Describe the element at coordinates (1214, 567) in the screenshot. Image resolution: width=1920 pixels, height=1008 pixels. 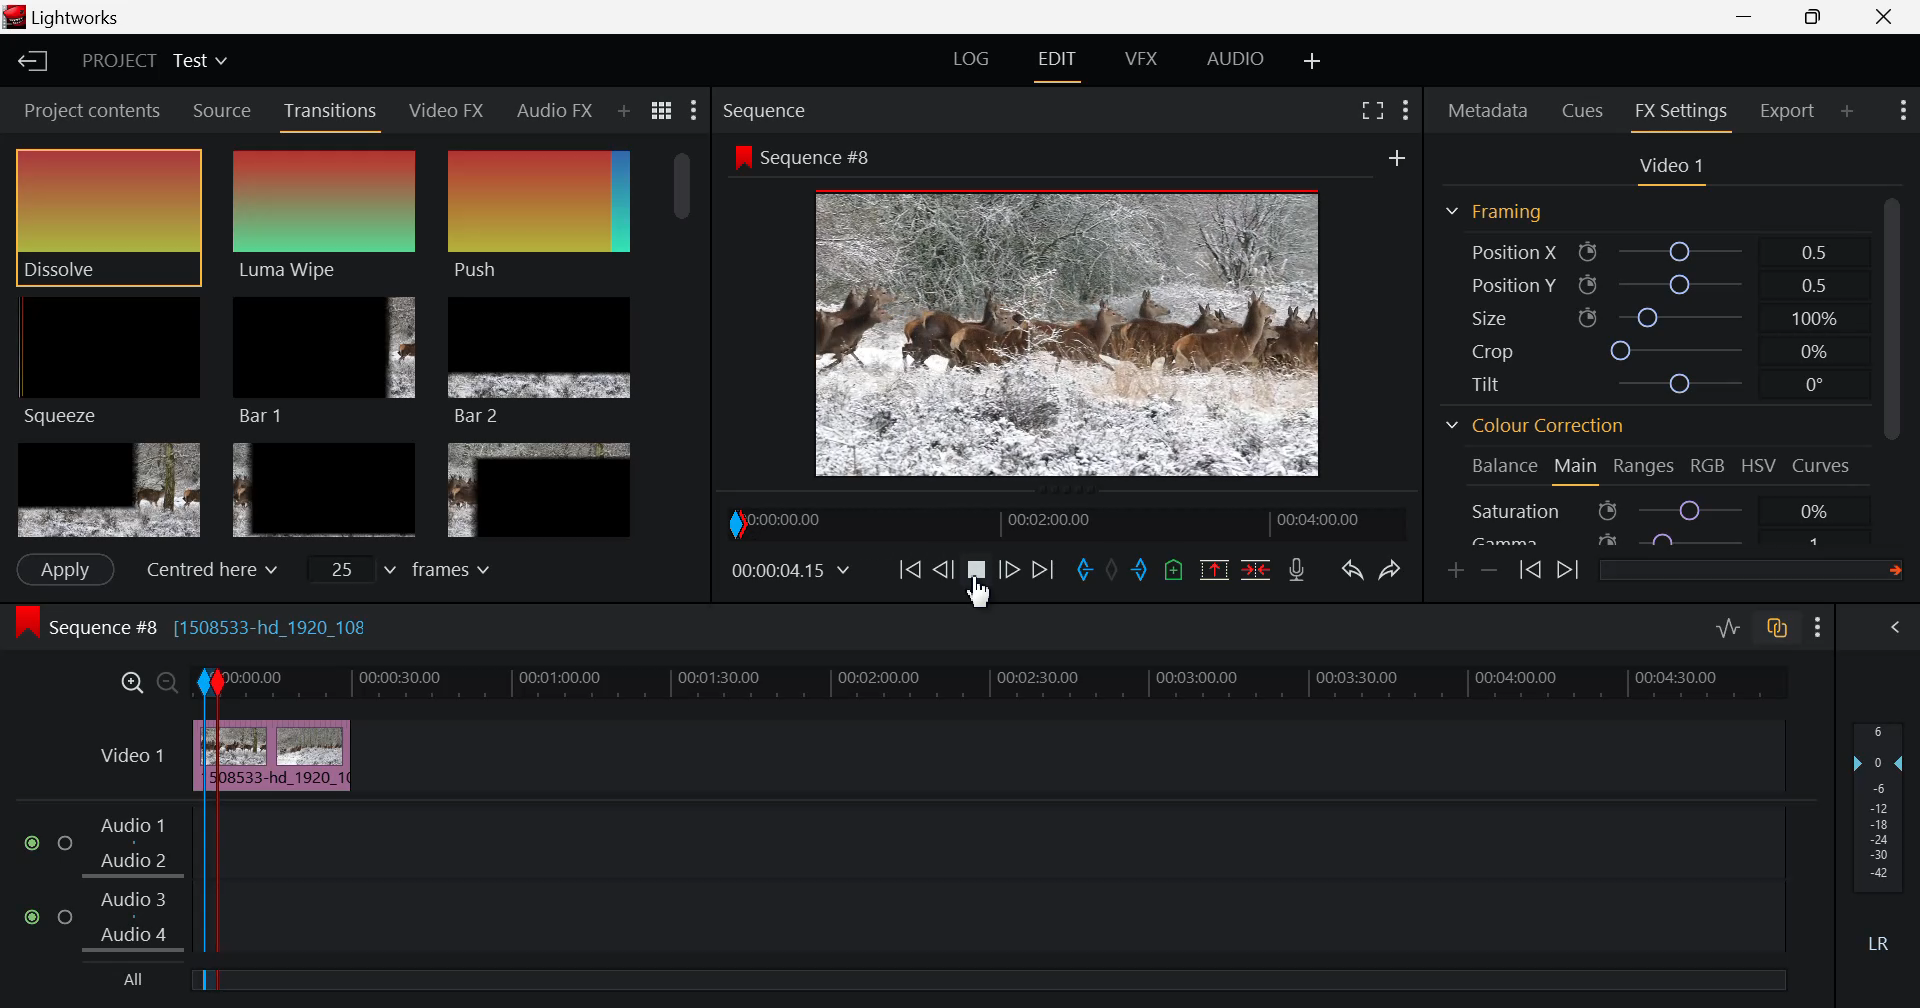
I see `Remove the marked section` at that location.